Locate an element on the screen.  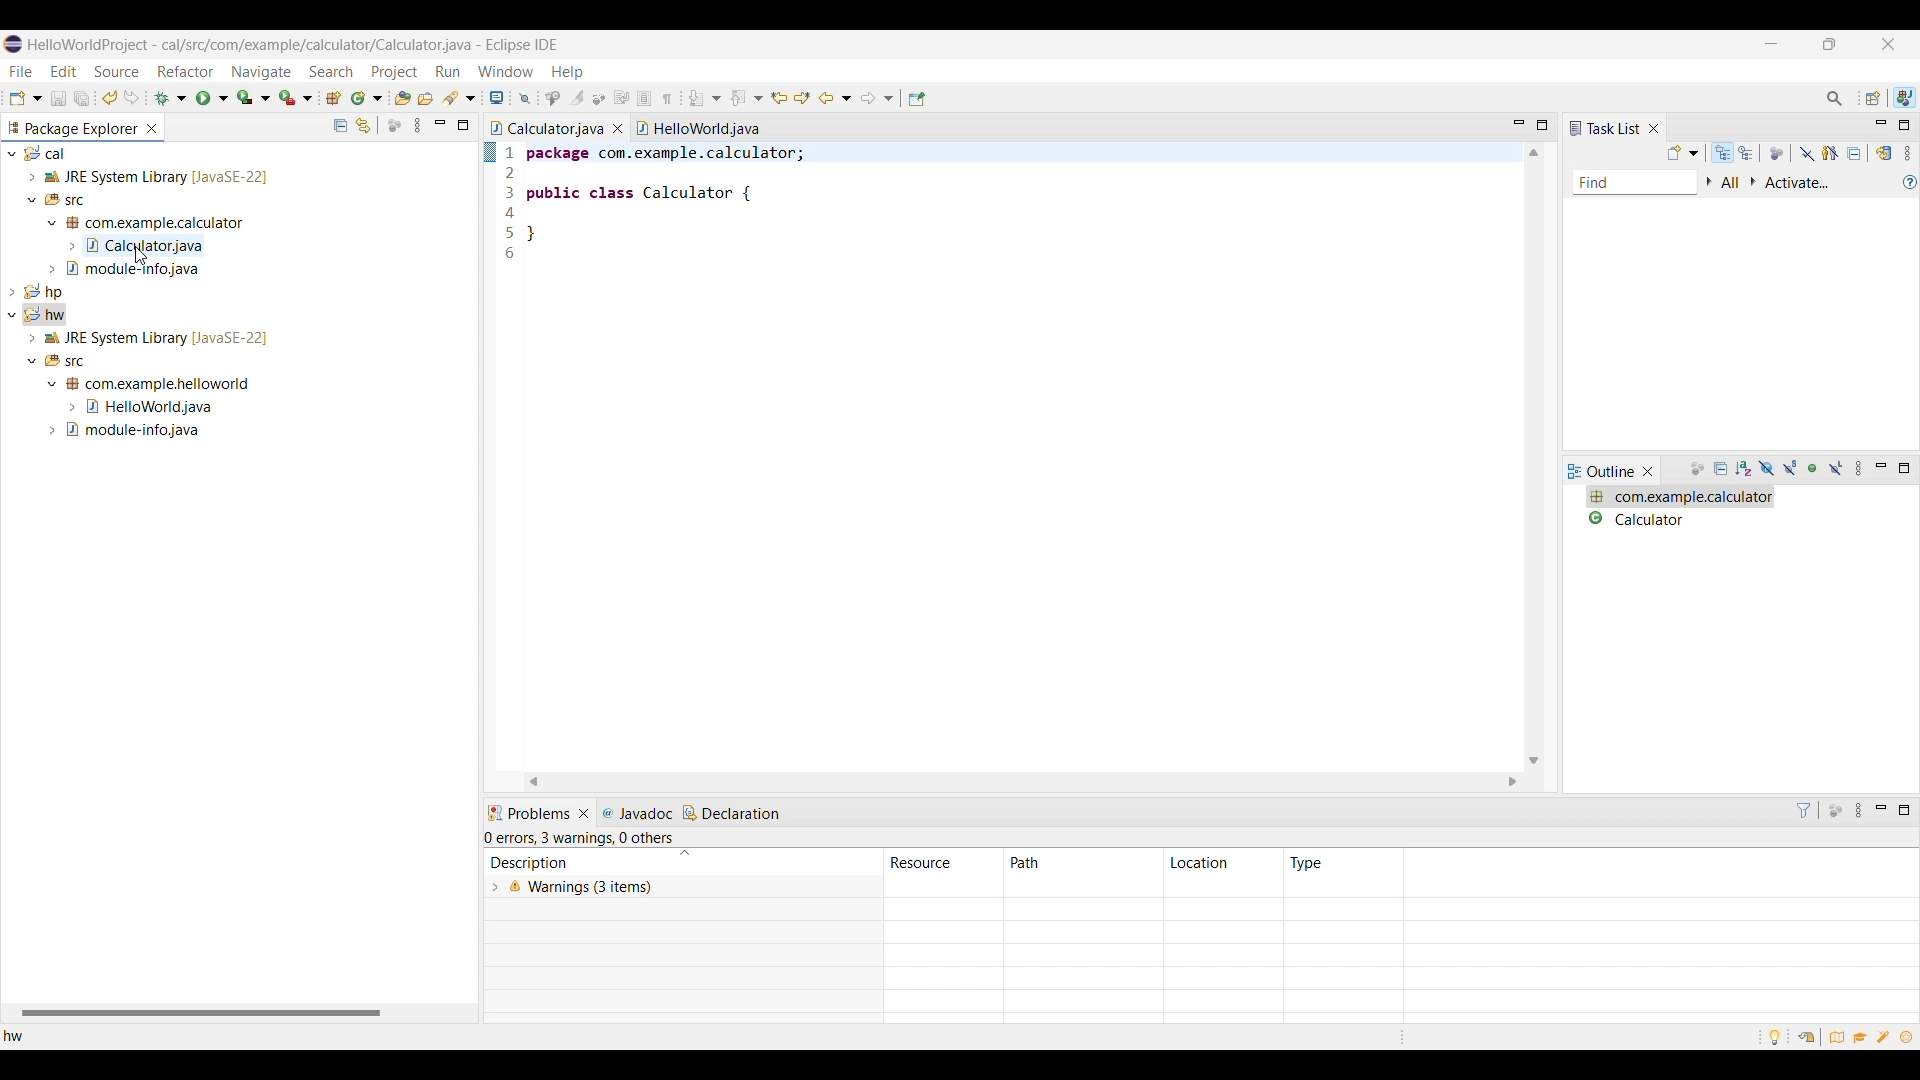
View menu is located at coordinates (1861, 469).